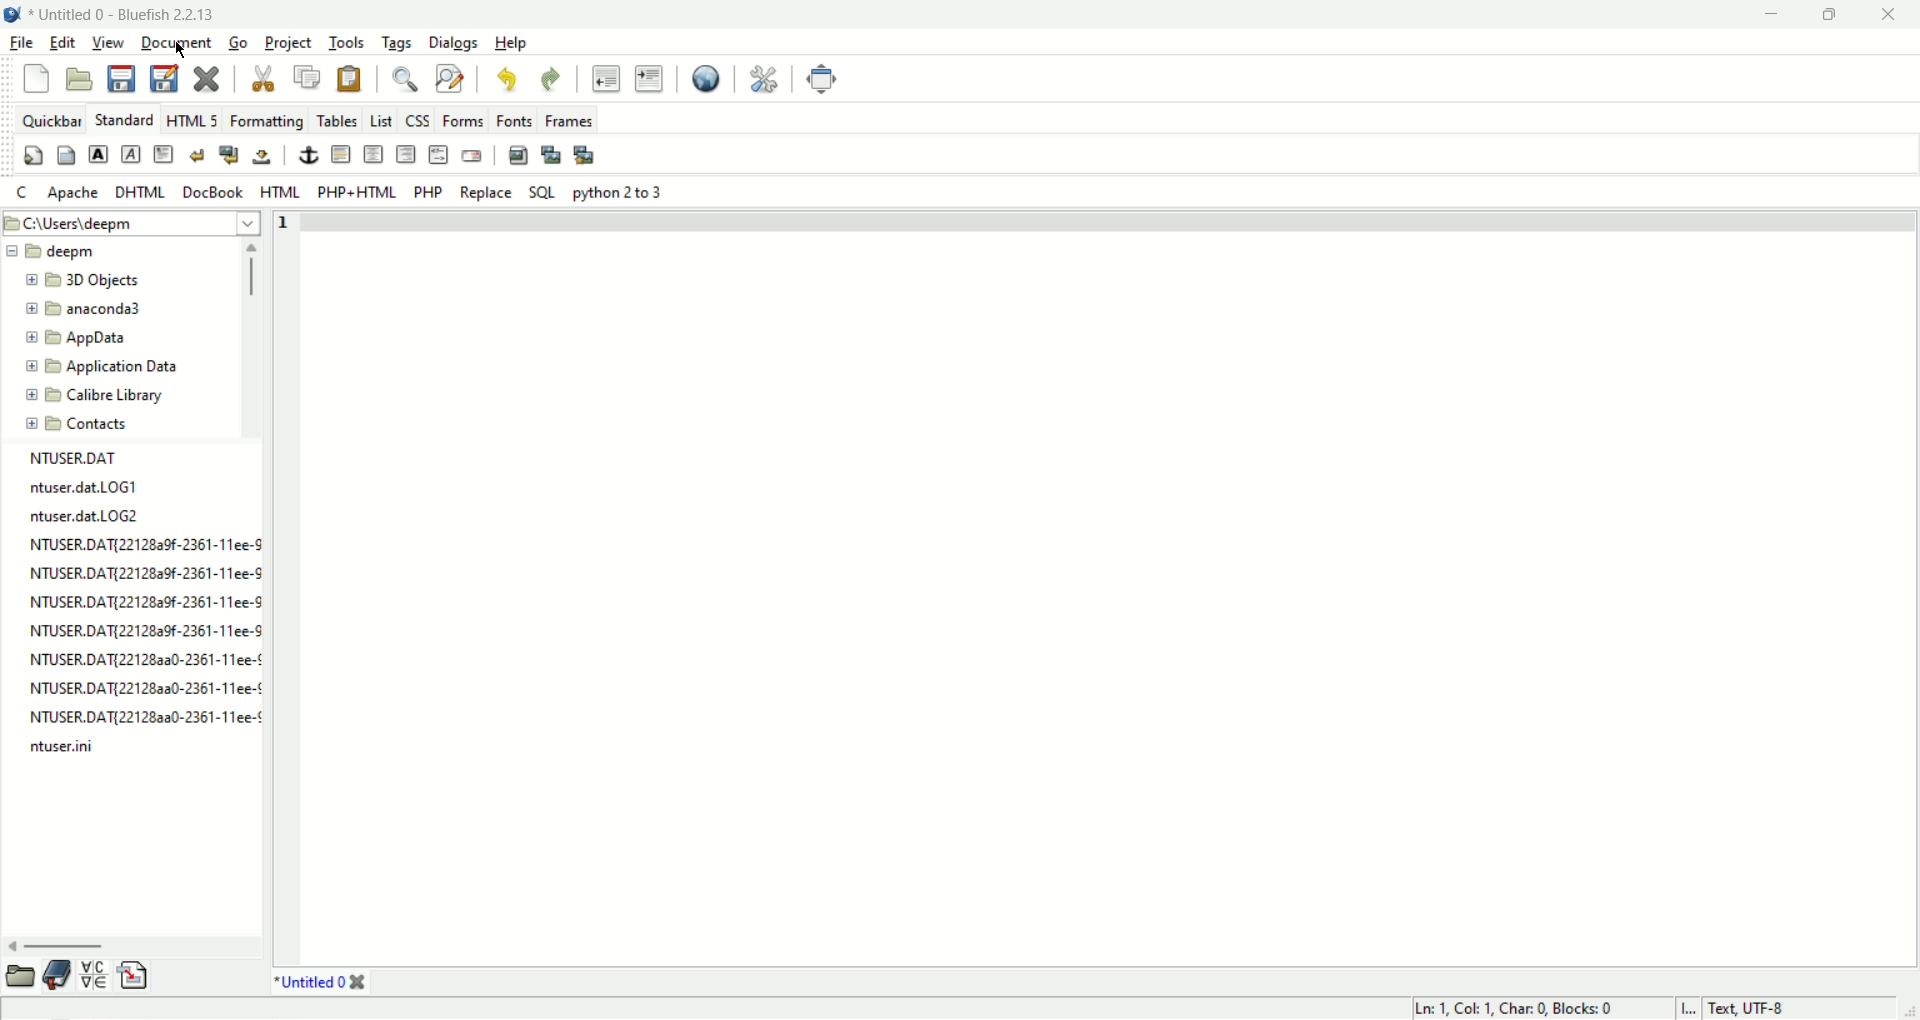  What do you see at coordinates (280, 192) in the screenshot?
I see `HTML` at bounding box center [280, 192].